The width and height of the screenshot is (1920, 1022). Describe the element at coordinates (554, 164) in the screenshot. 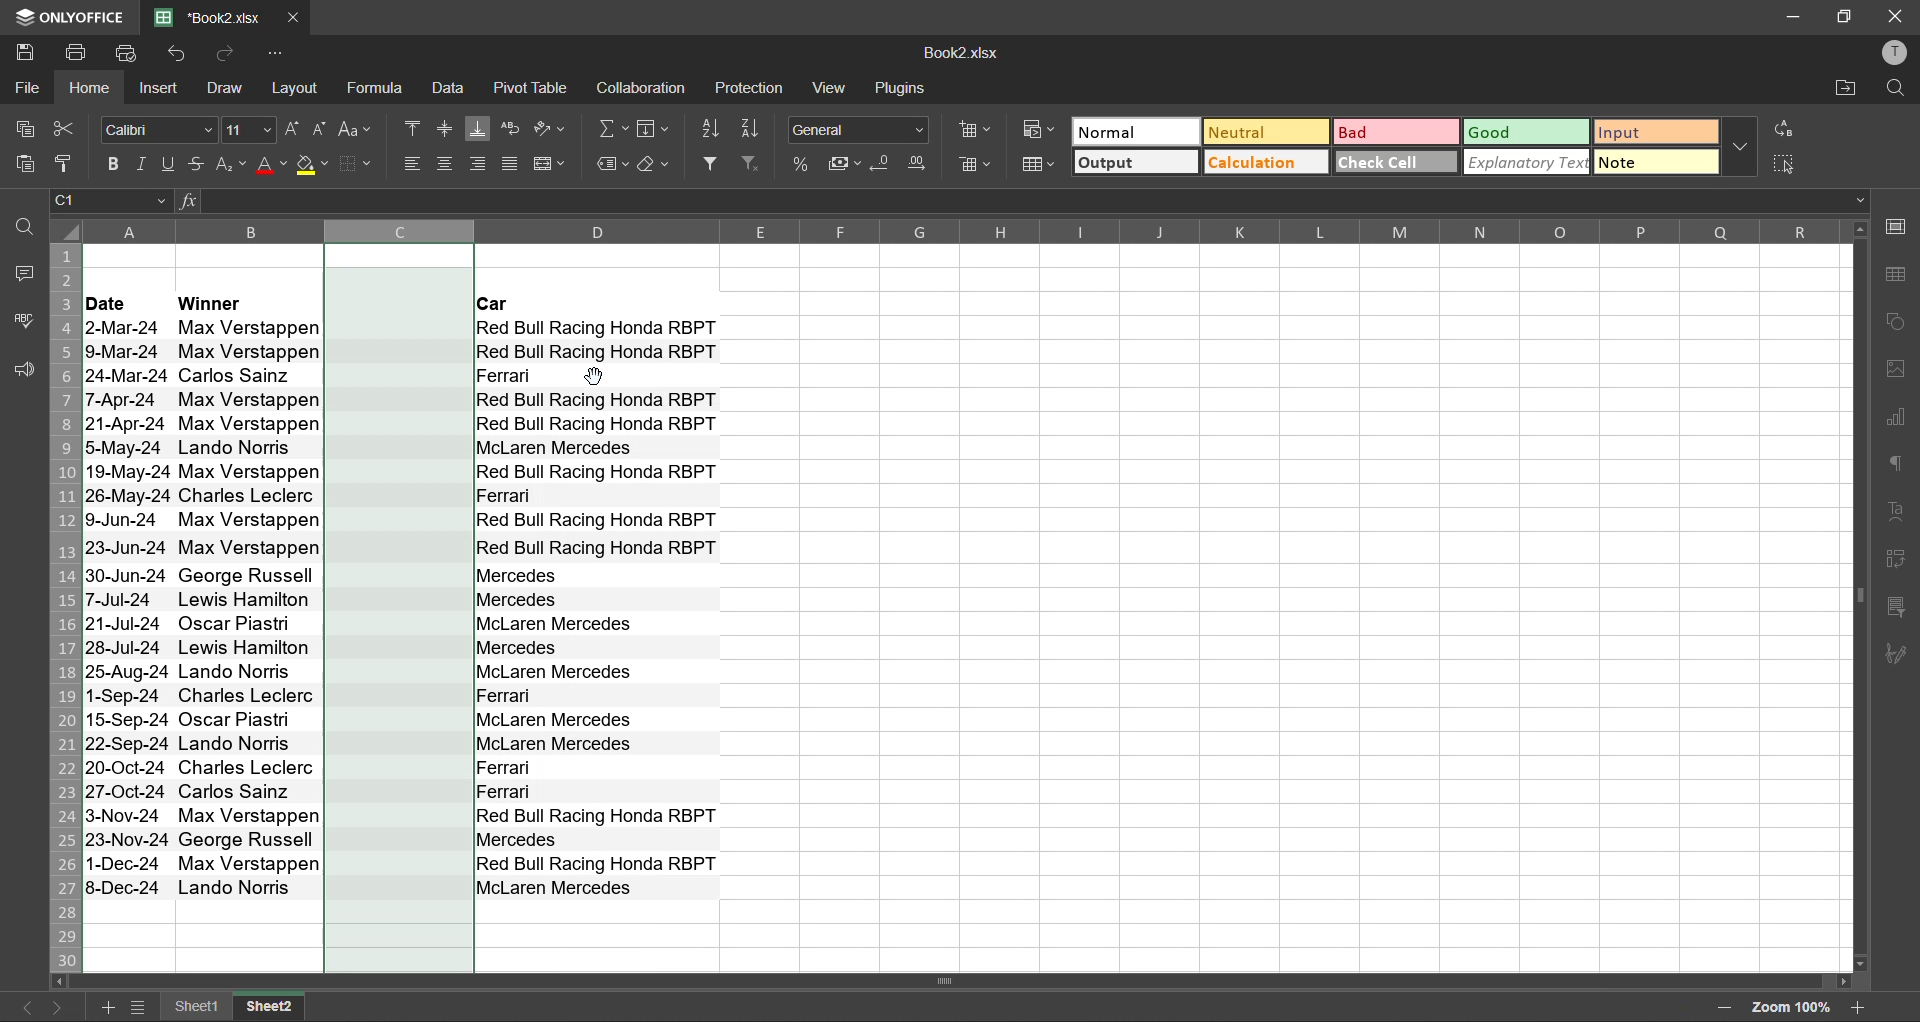

I see `merge and center` at that location.